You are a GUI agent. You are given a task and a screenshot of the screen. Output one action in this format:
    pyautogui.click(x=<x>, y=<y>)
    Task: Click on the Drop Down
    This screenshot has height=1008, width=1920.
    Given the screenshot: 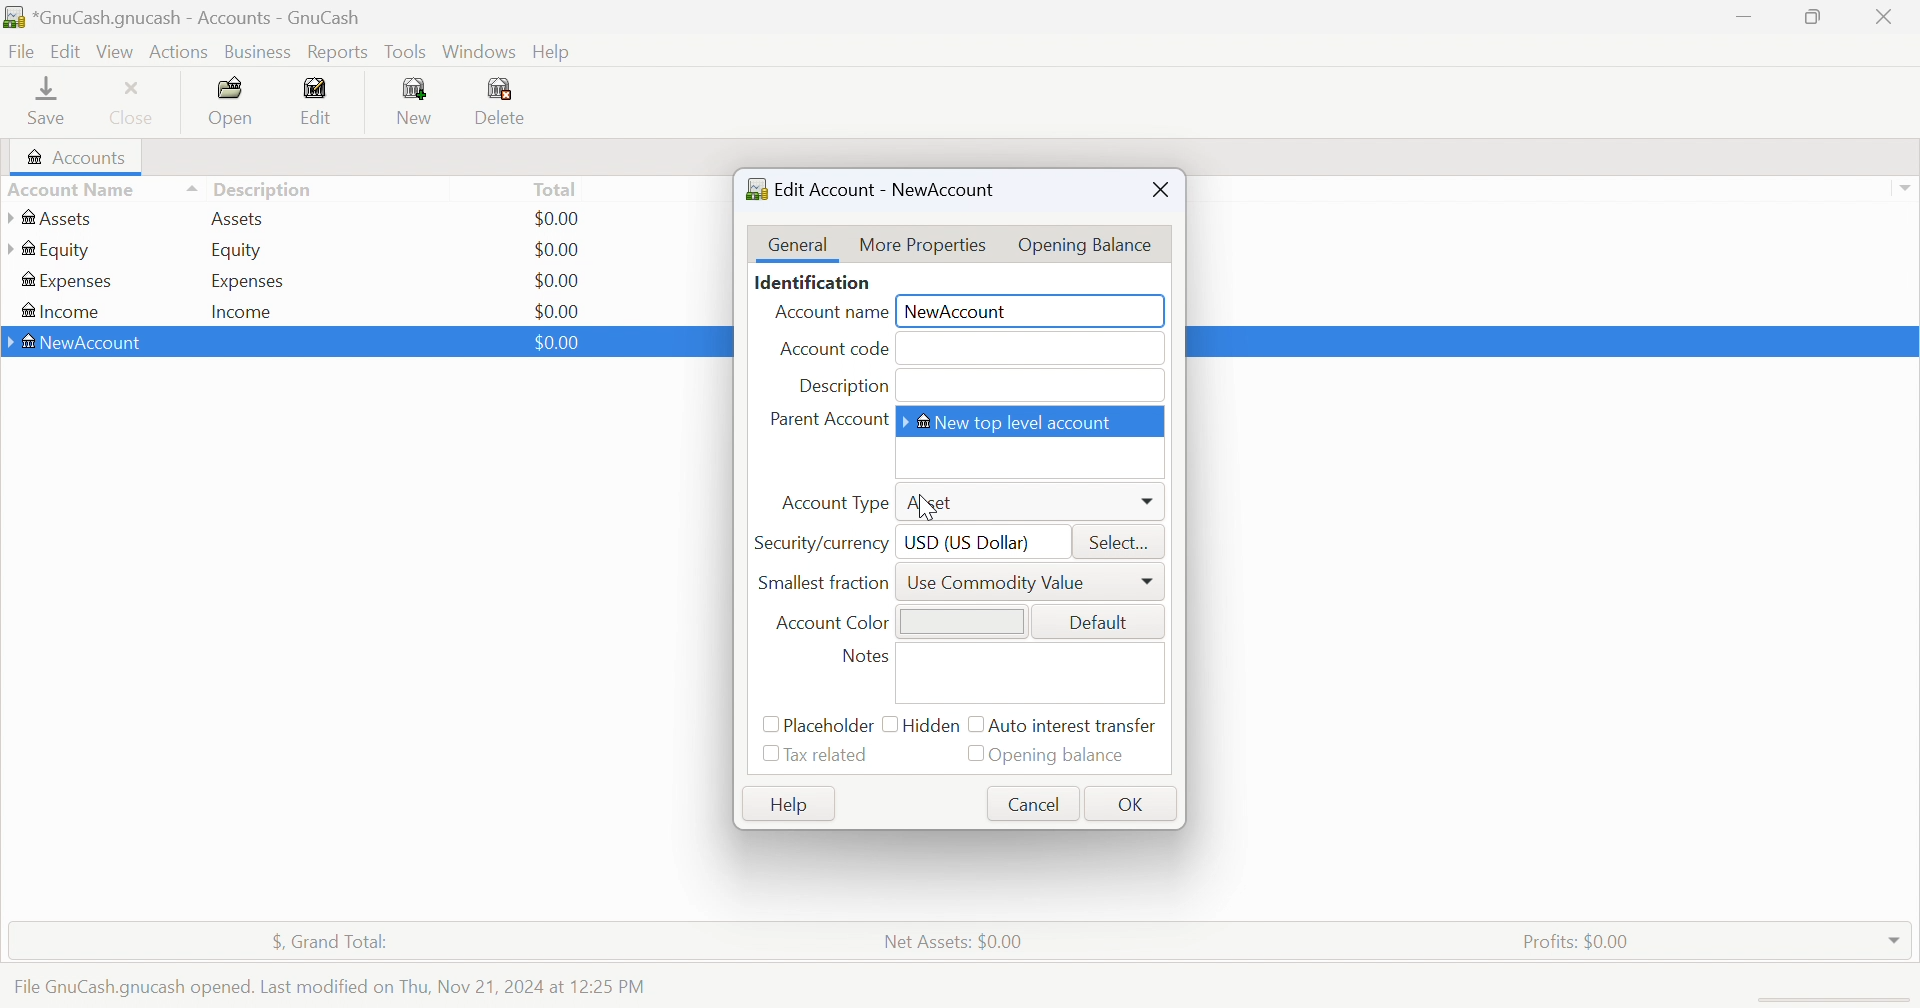 What is the action you would take?
    pyautogui.click(x=1904, y=188)
    